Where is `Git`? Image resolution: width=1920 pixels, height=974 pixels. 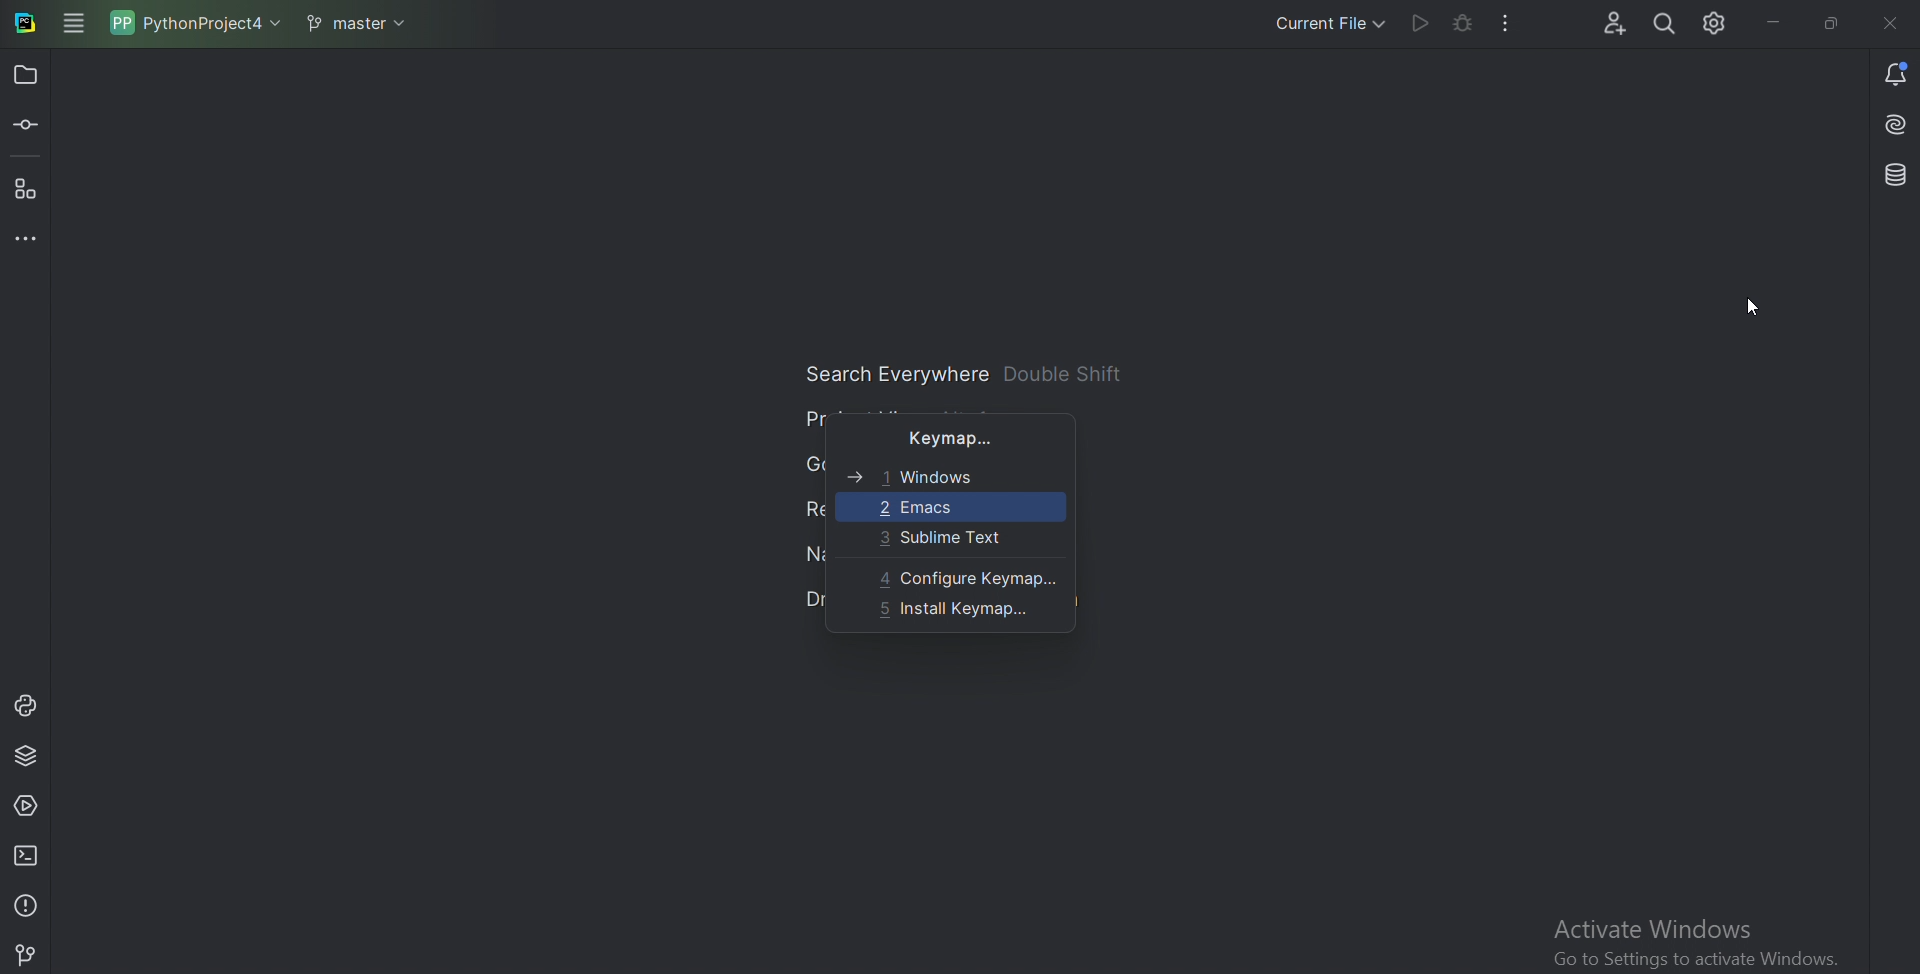
Git is located at coordinates (28, 950).